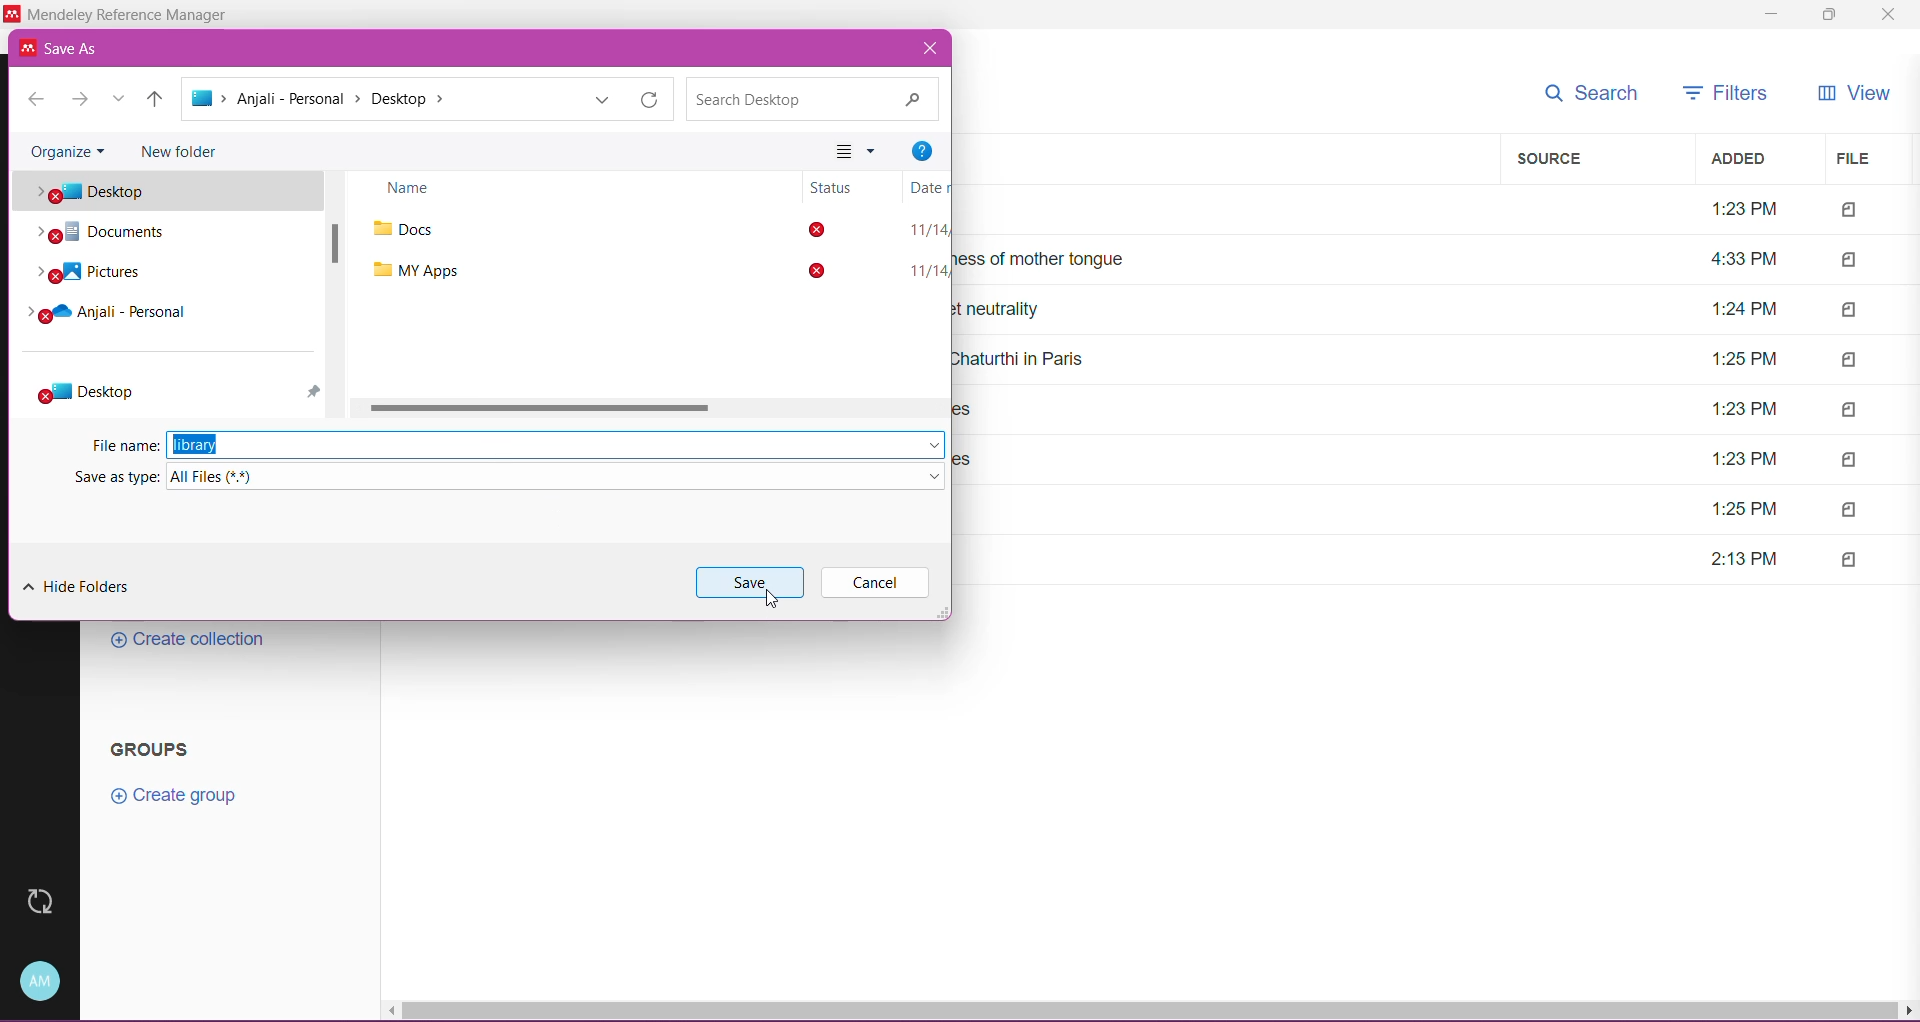 The image size is (1920, 1022). I want to click on Docs, so click(422, 230).